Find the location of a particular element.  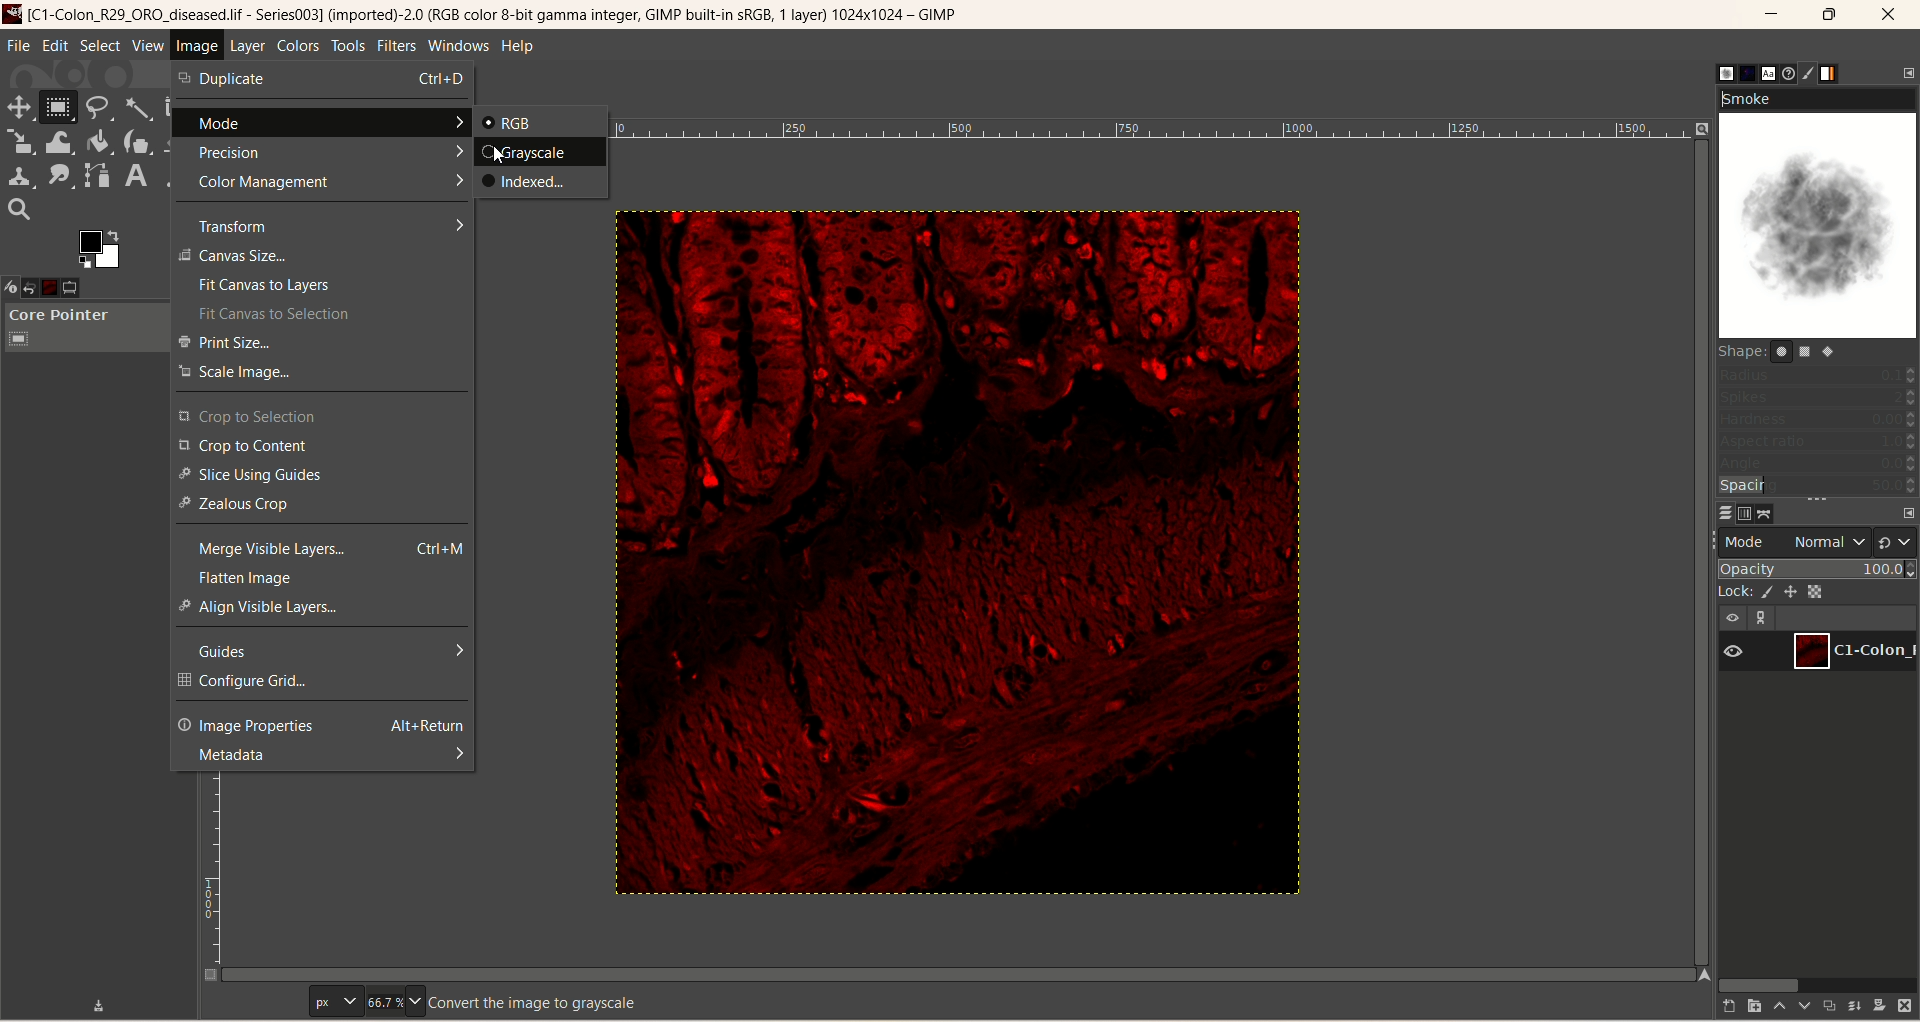

fuzzy select tool is located at coordinates (137, 104).